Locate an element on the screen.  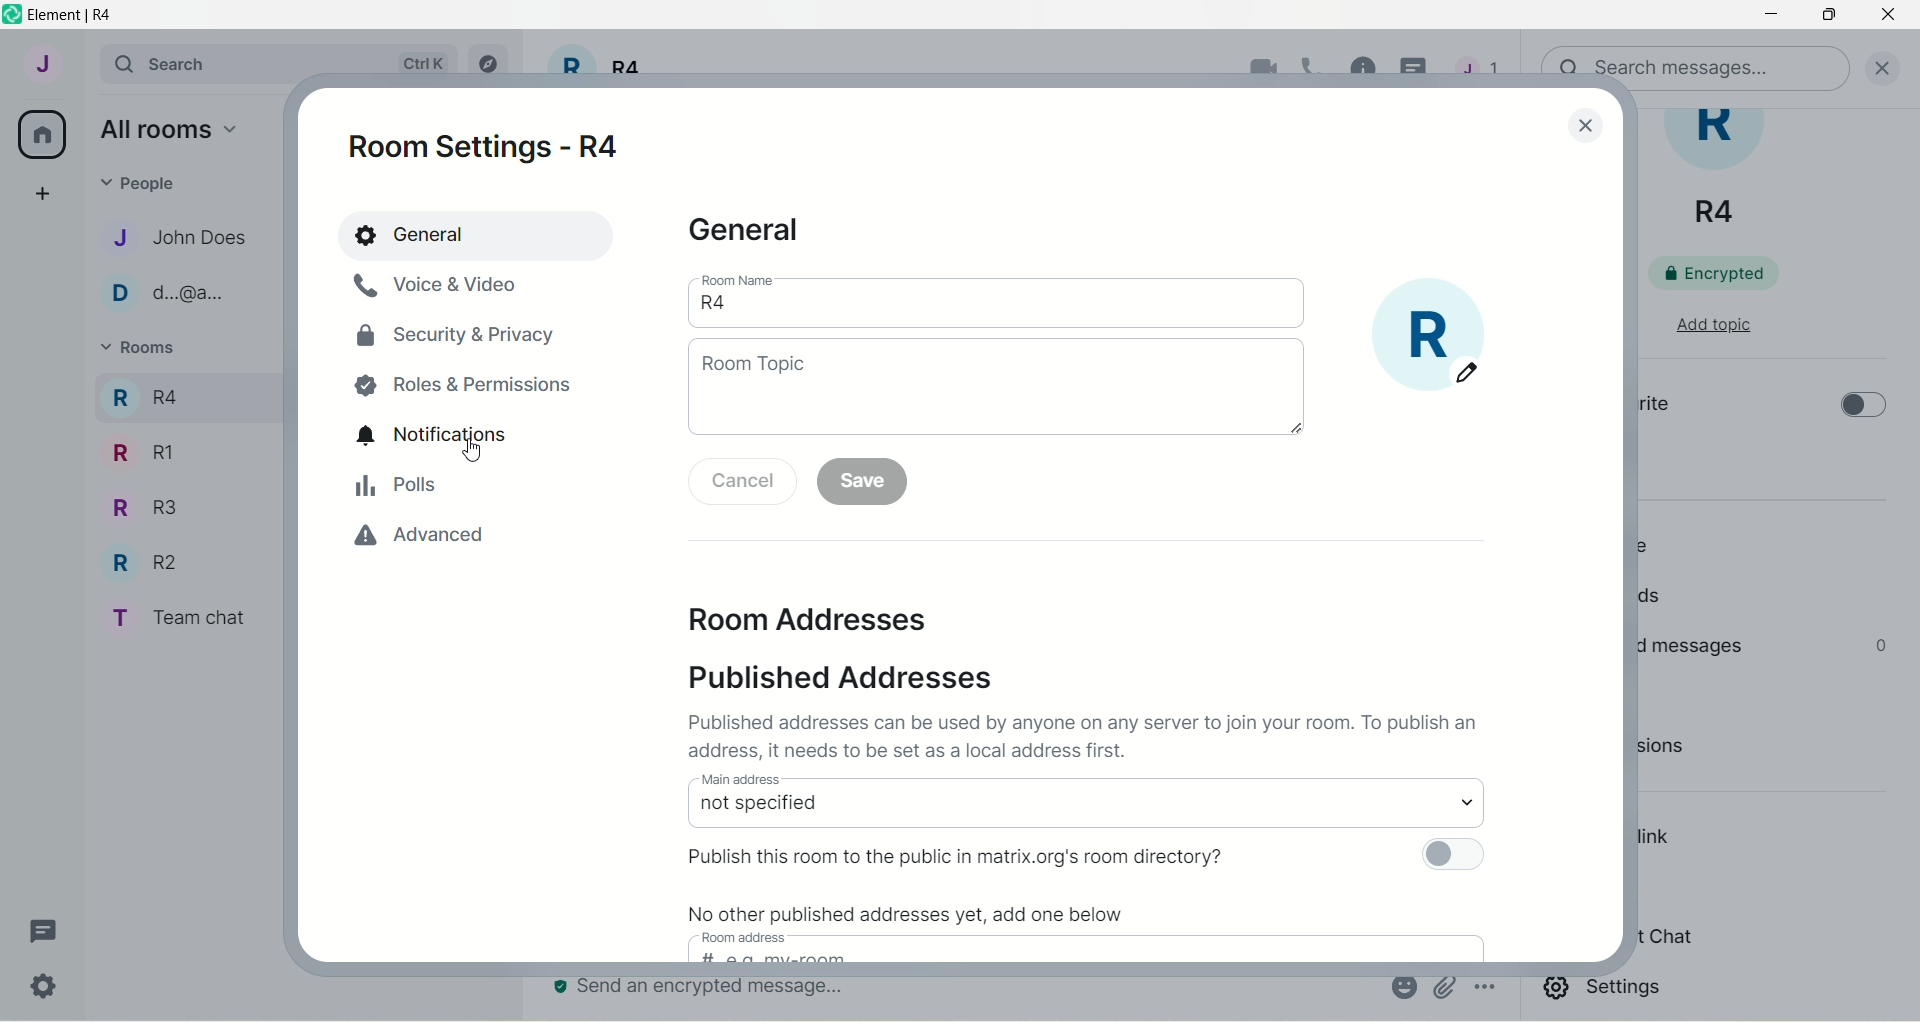
people is located at coordinates (146, 181).